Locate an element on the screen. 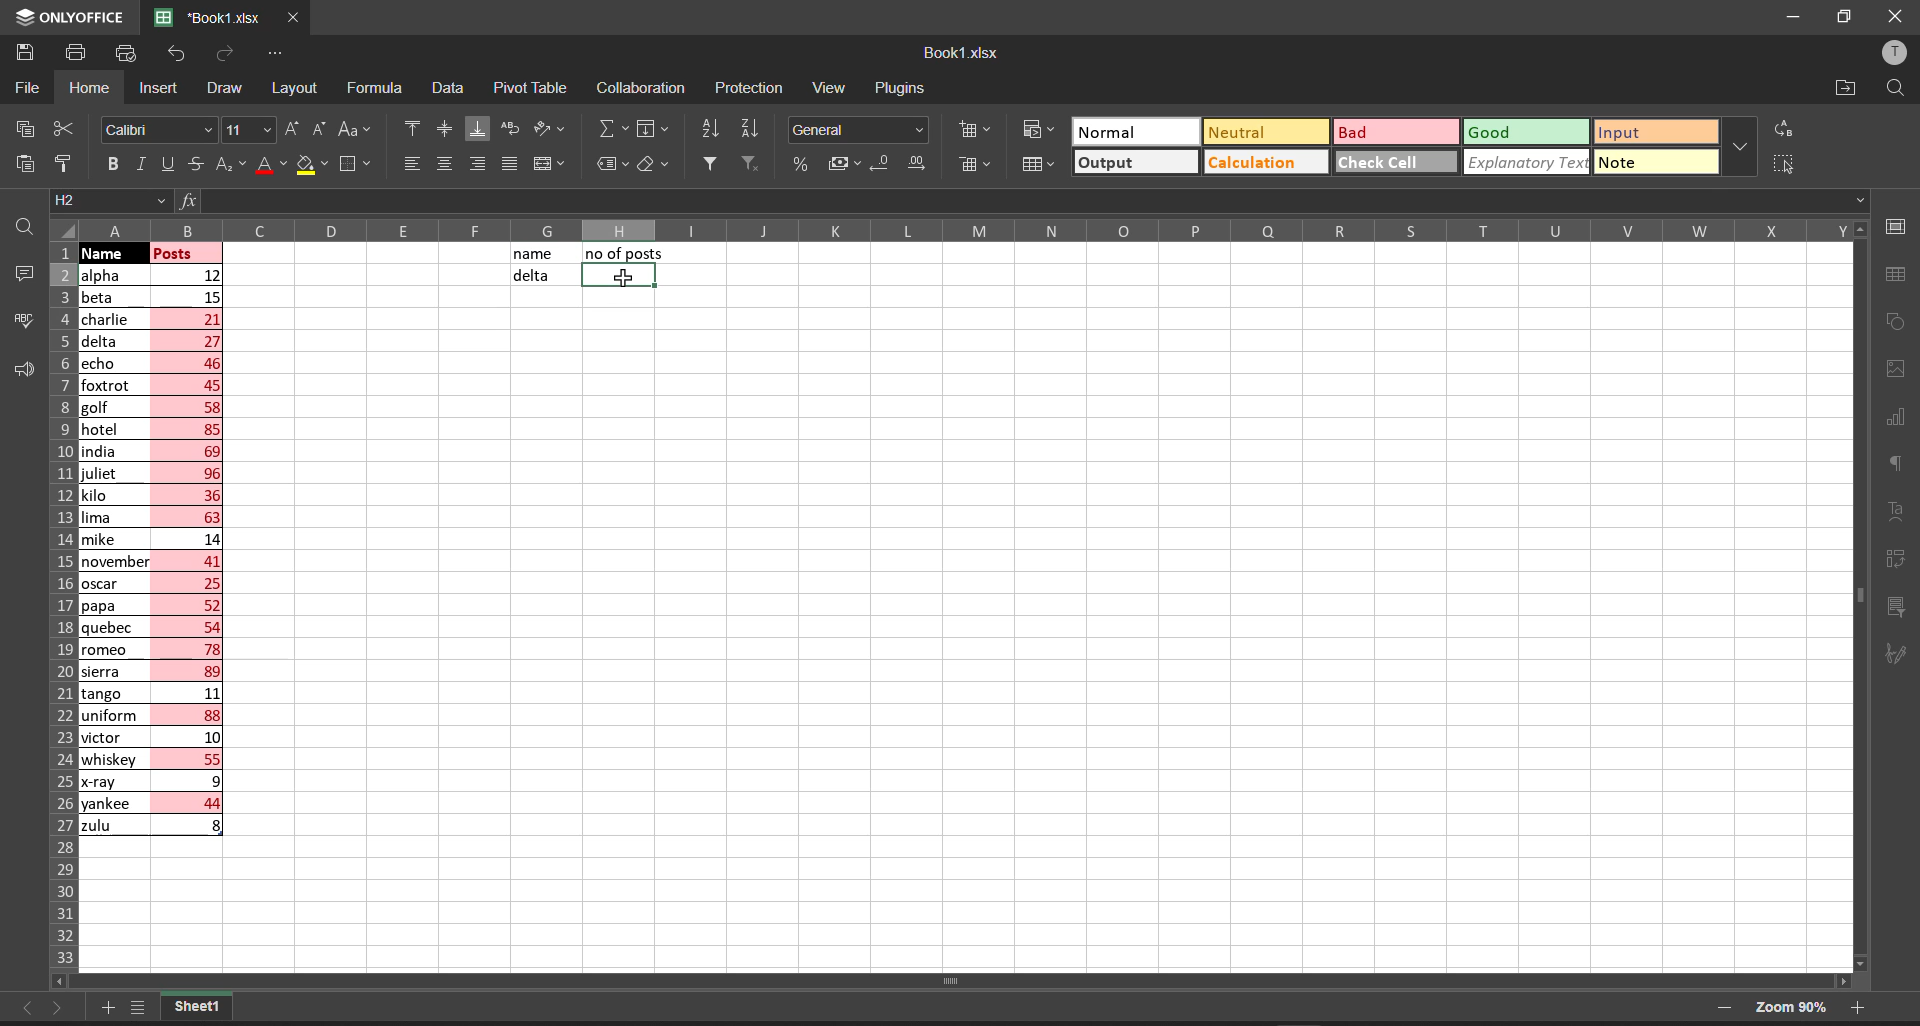 The image size is (1920, 1026). emty cell is located at coordinates (1033, 635).